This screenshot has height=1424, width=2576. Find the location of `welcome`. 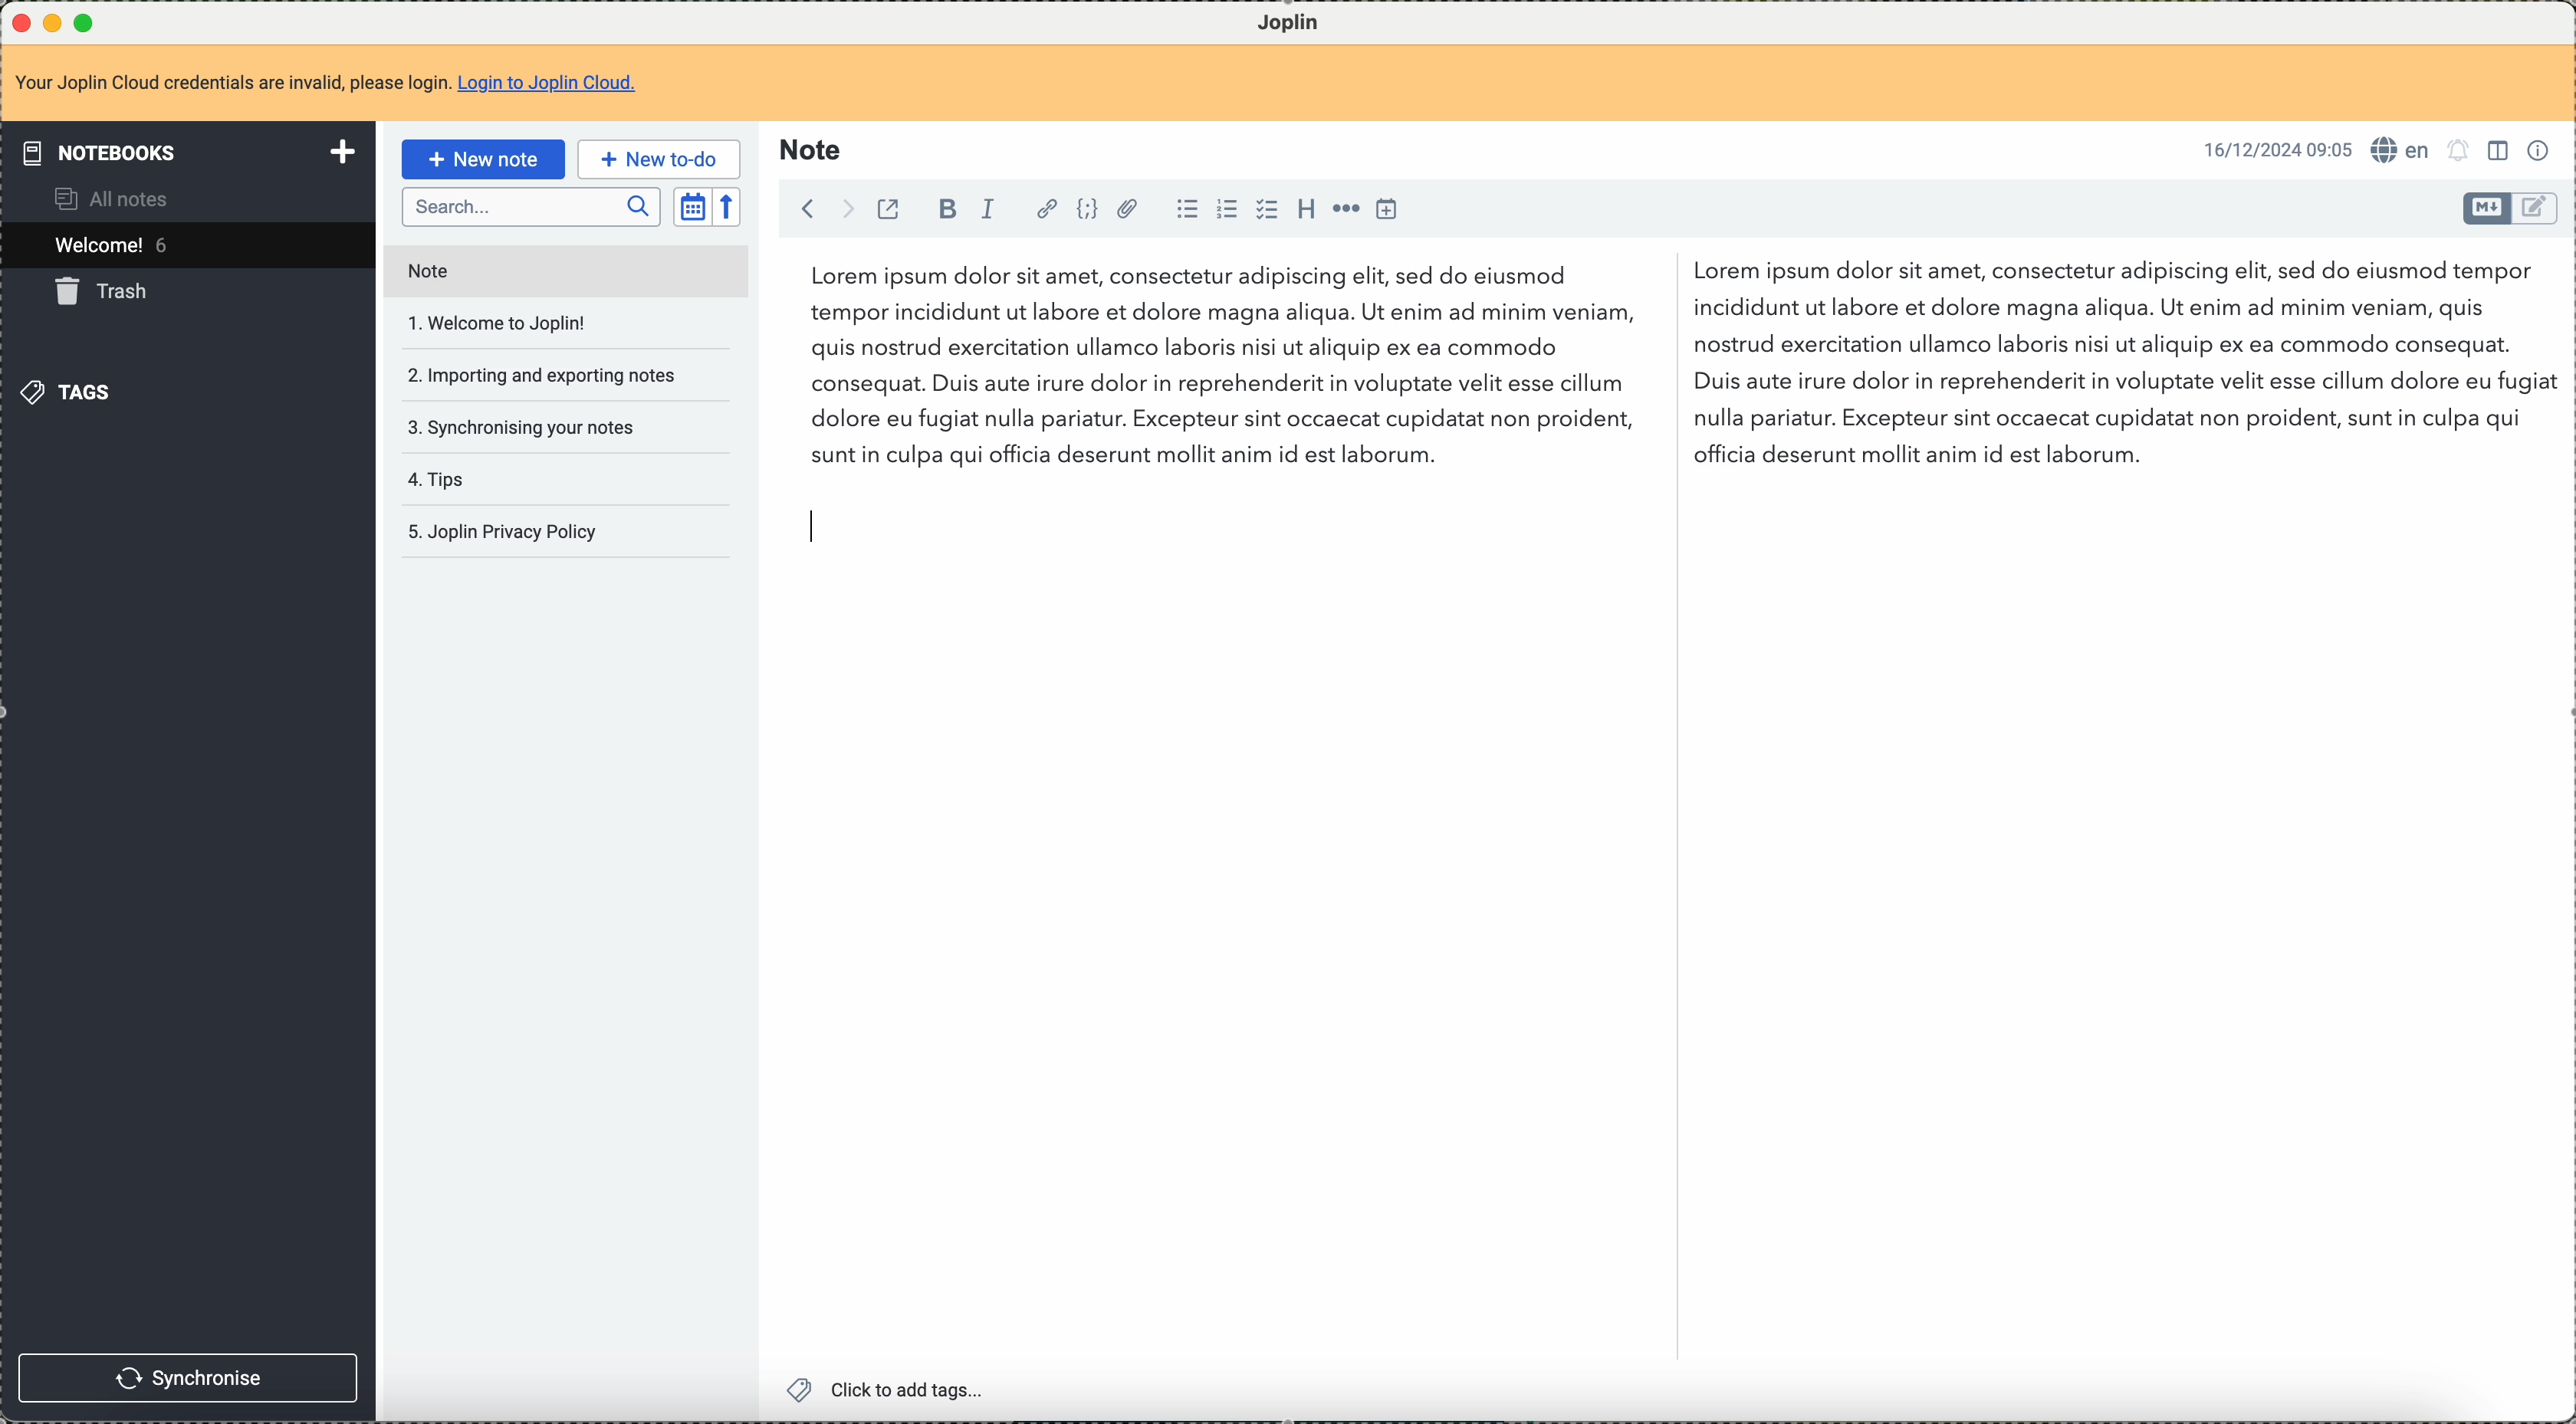

welcome is located at coordinates (185, 245).